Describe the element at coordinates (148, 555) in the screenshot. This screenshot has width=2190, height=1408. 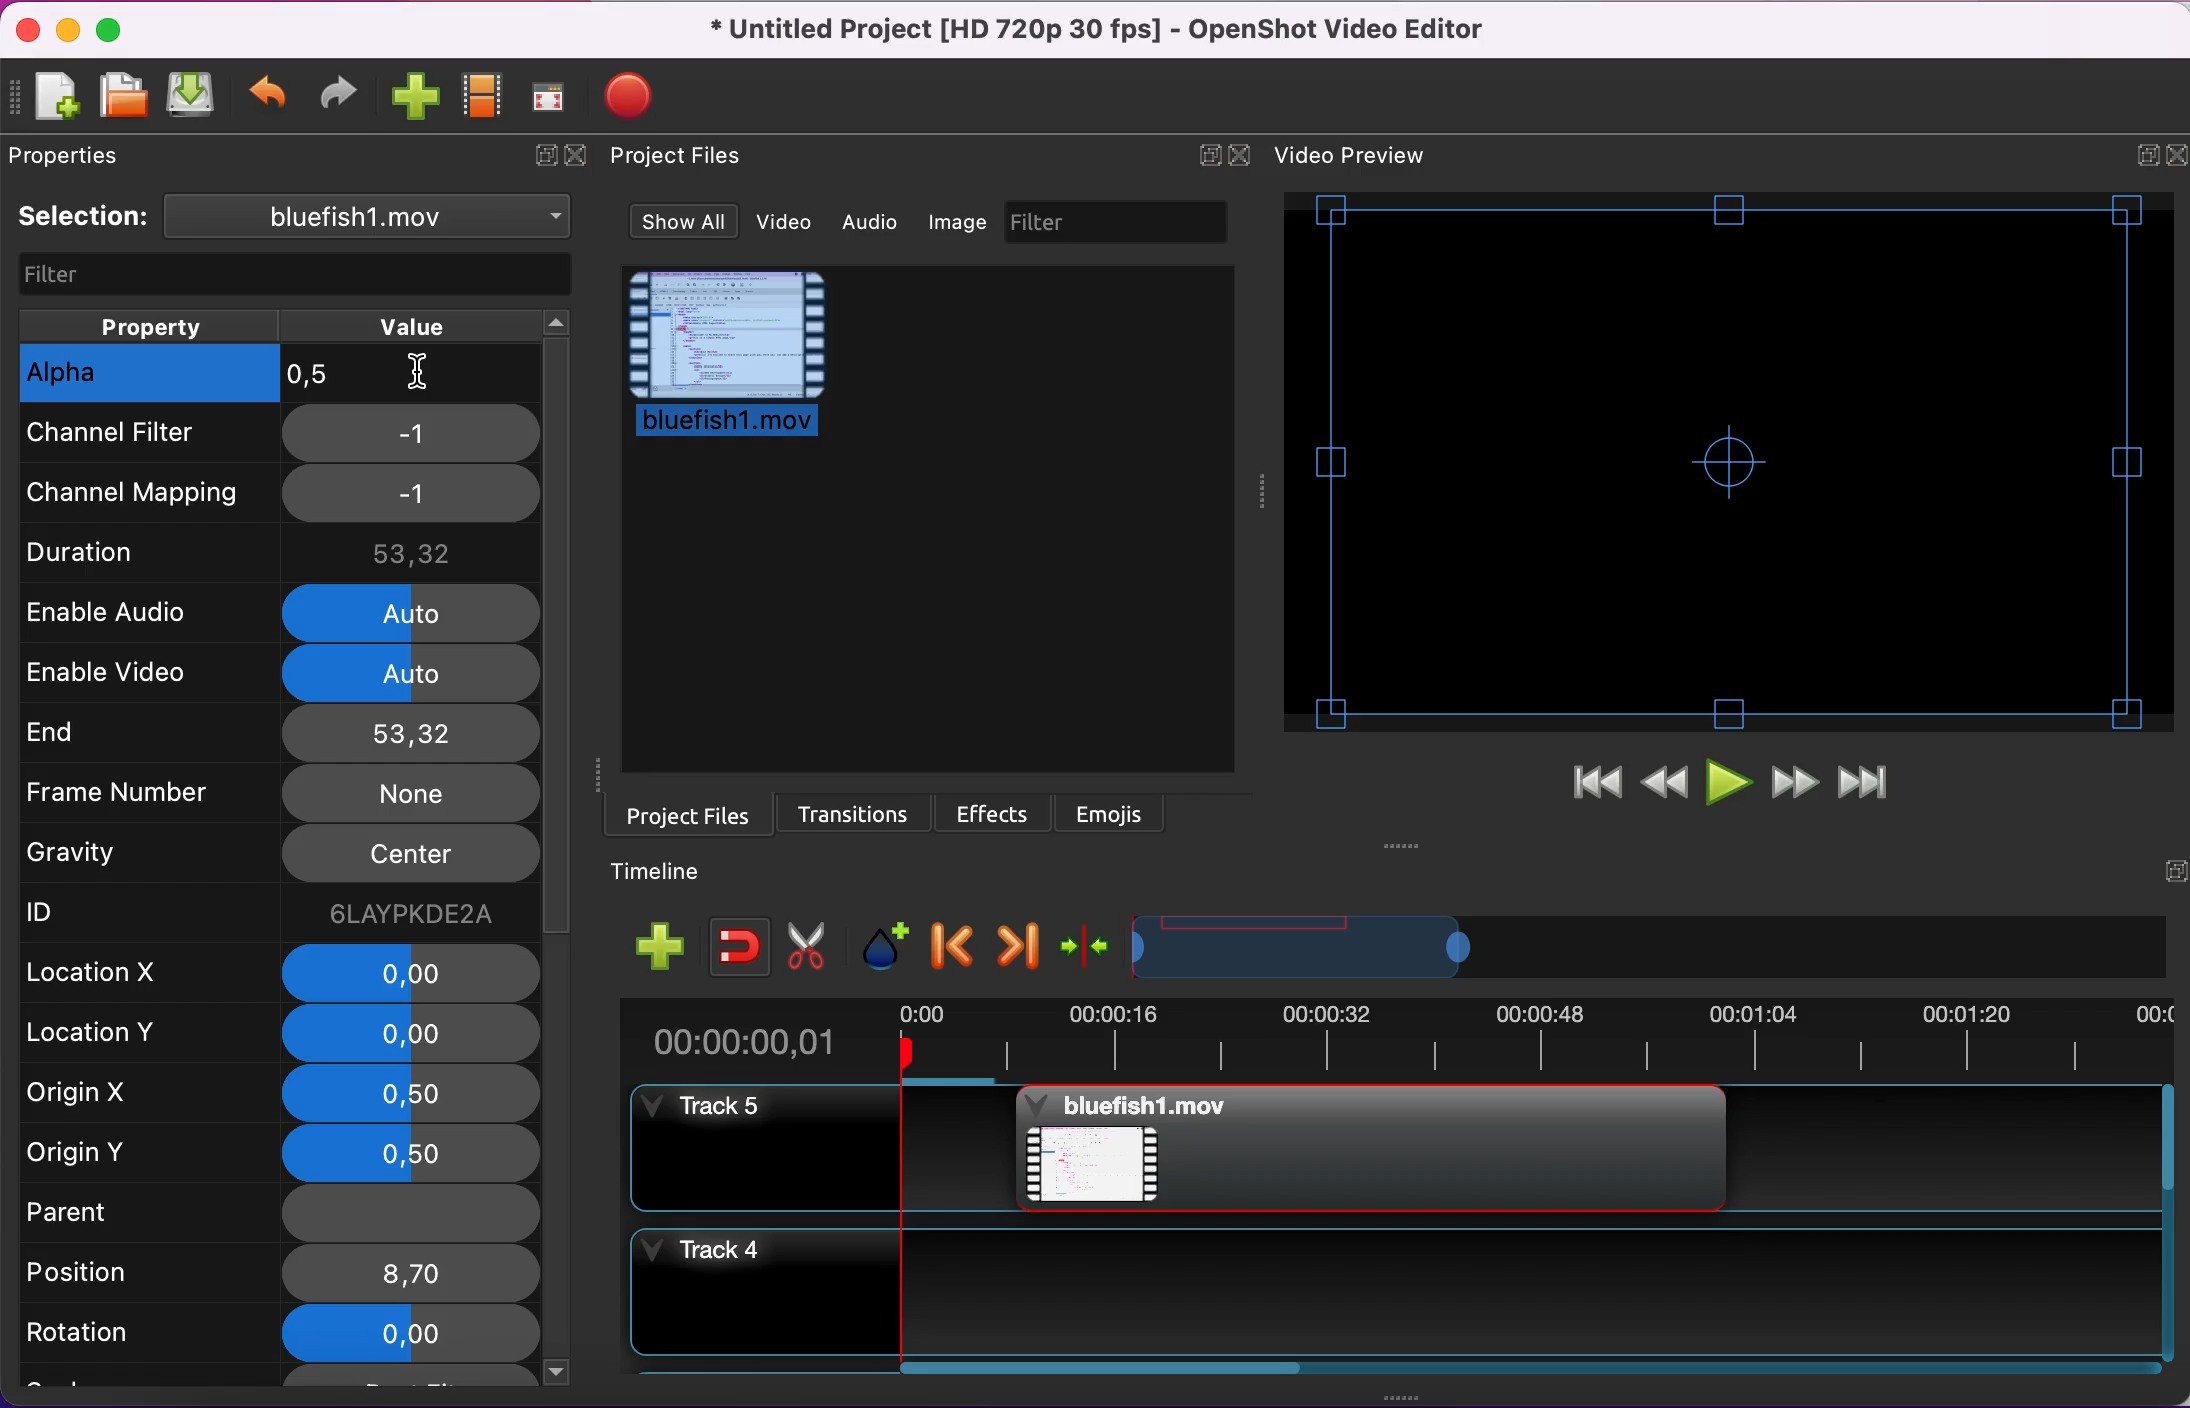
I see `duration` at that location.